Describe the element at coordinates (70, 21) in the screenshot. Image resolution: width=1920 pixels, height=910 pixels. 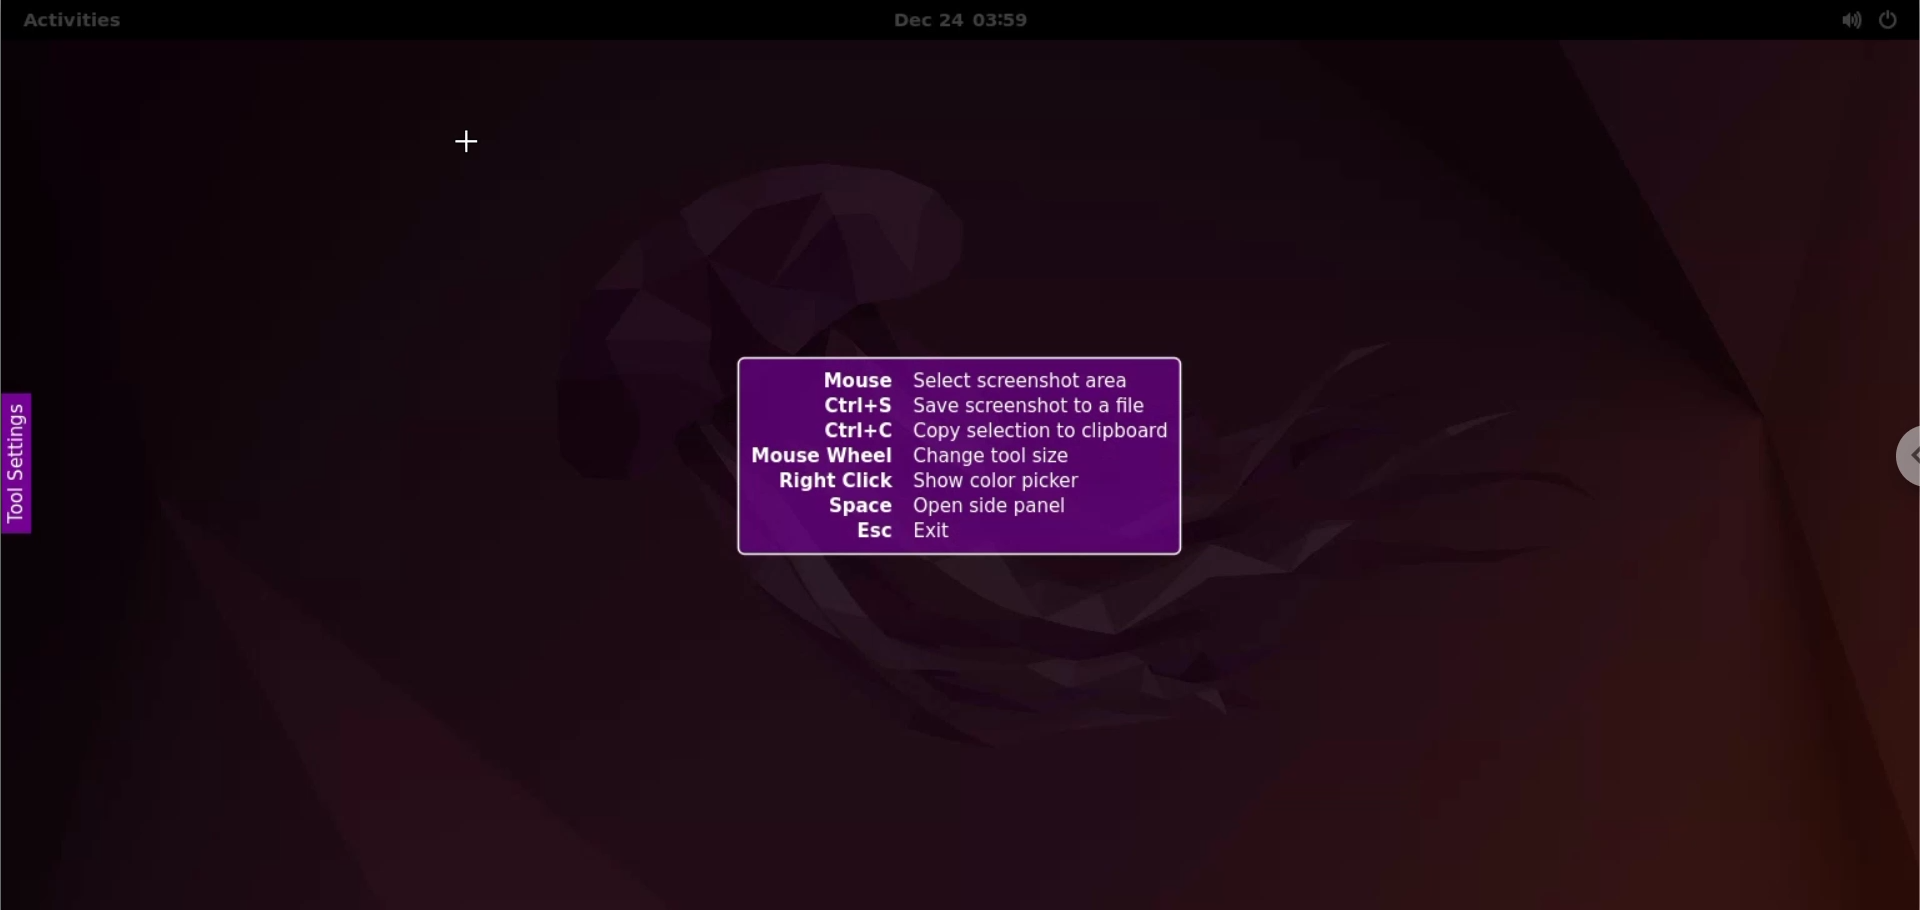
I see `Activities` at that location.